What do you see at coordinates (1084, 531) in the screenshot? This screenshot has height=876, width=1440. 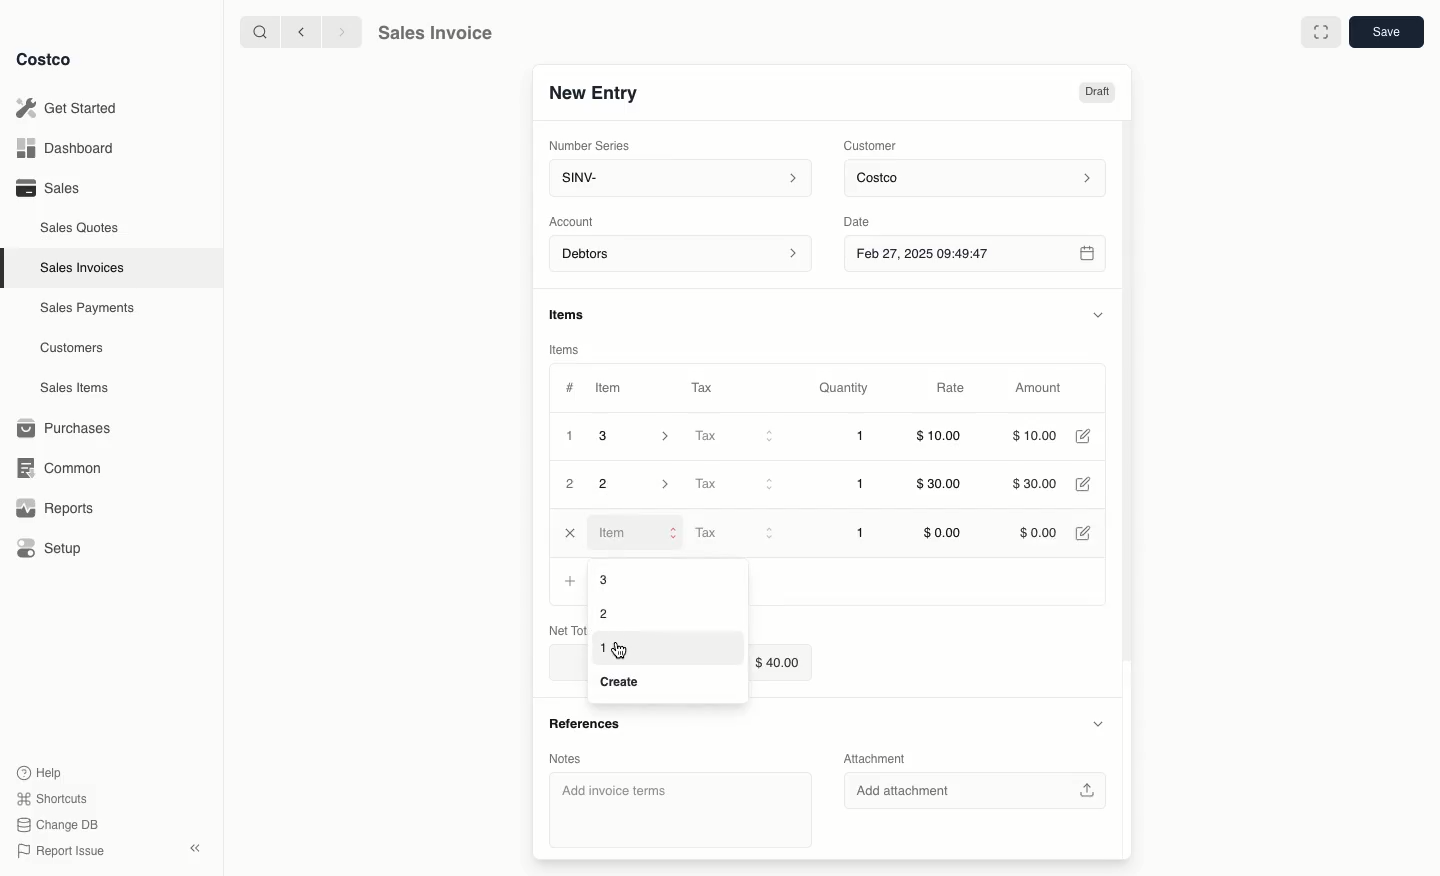 I see `Edit` at bounding box center [1084, 531].